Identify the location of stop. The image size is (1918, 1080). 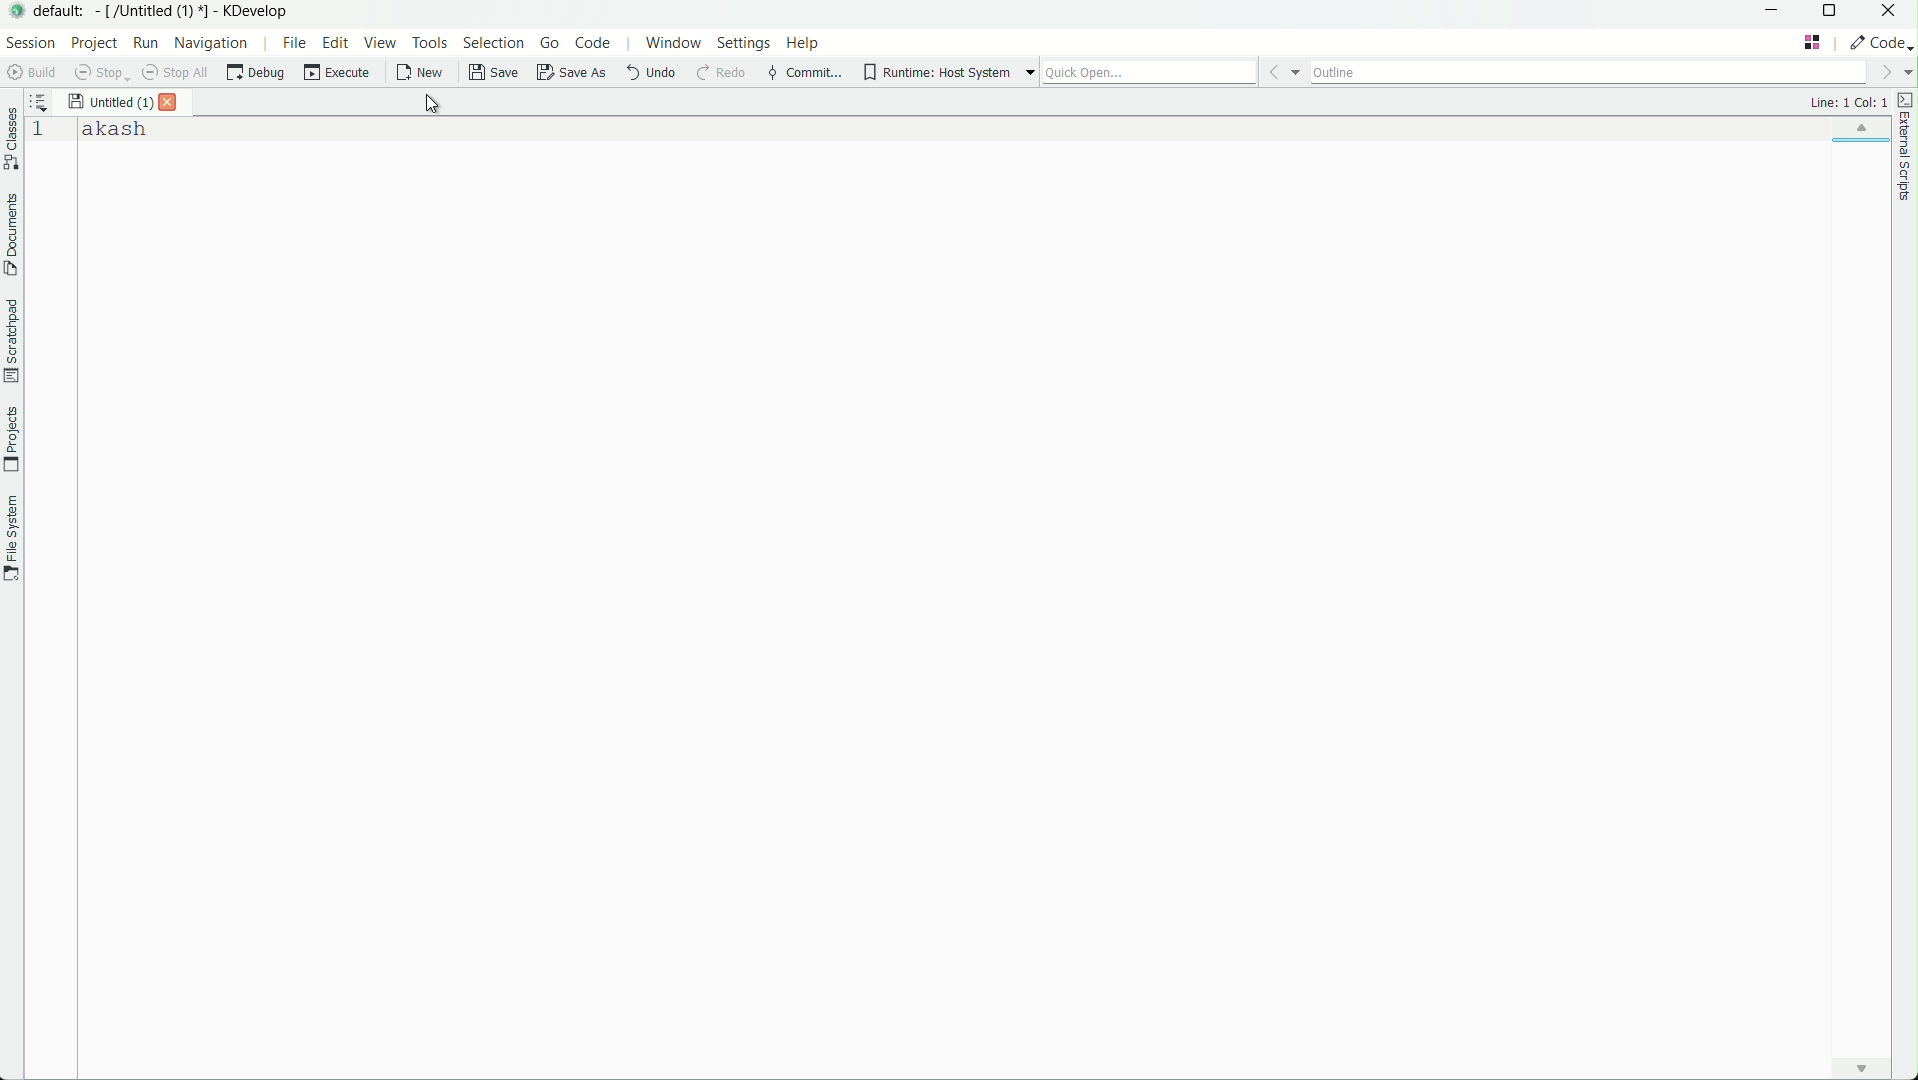
(100, 73).